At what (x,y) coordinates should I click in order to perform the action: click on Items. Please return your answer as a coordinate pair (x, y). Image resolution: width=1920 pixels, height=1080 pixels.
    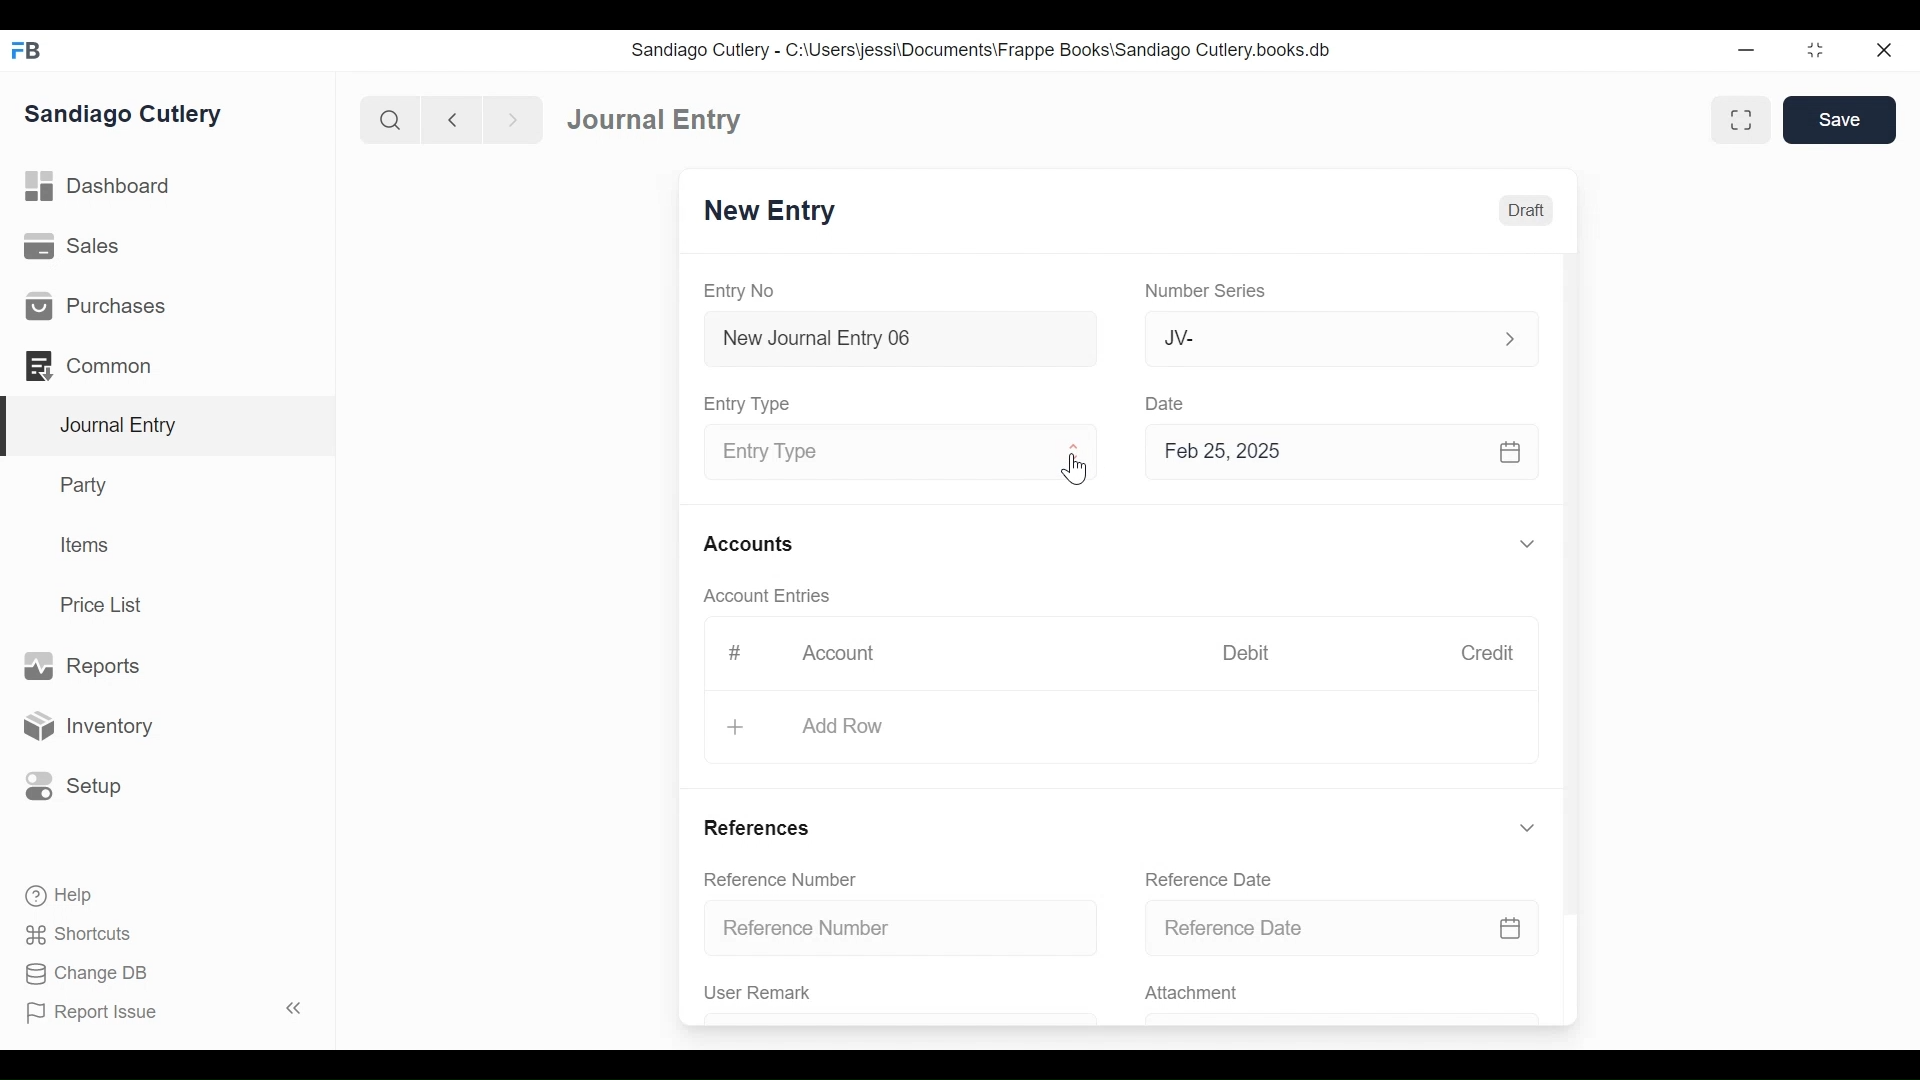
    Looking at the image, I should click on (86, 545).